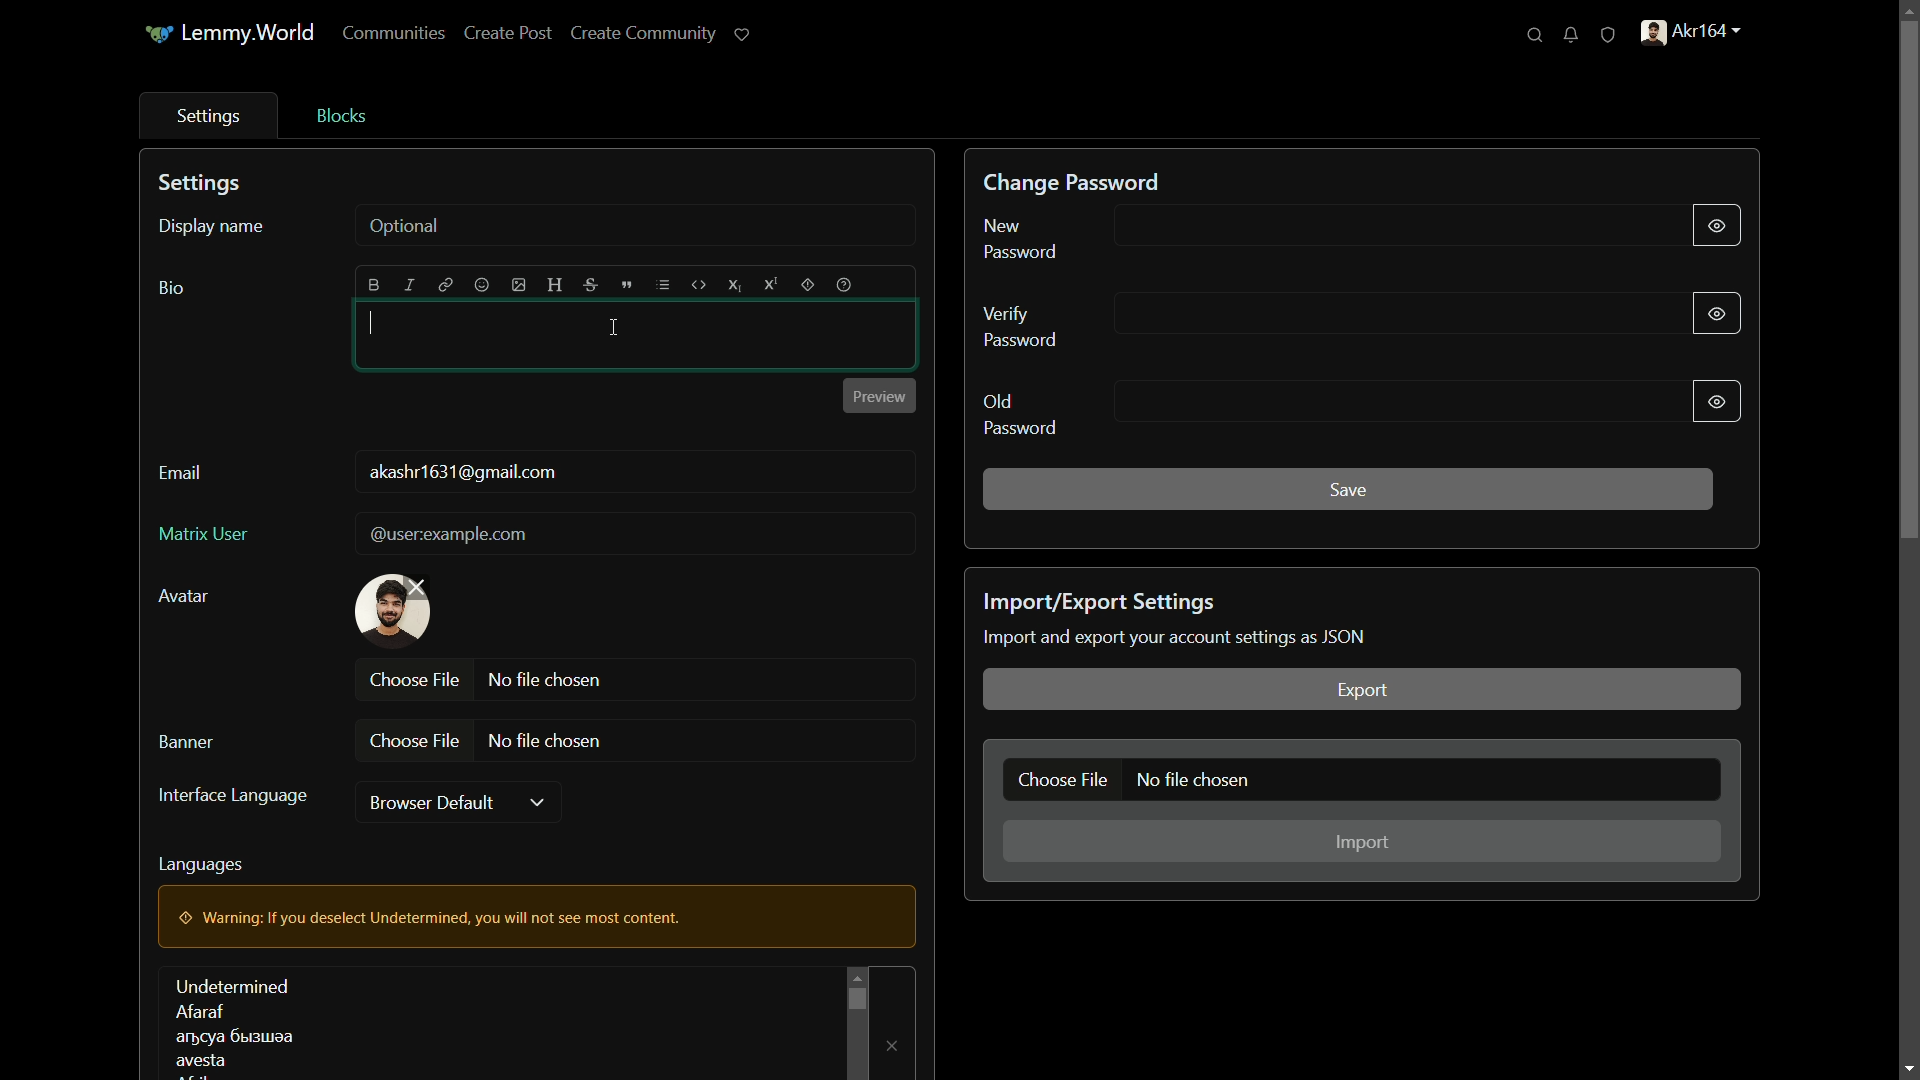 This screenshot has height=1080, width=1920. Describe the element at coordinates (507, 32) in the screenshot. I see `create post` at that location.